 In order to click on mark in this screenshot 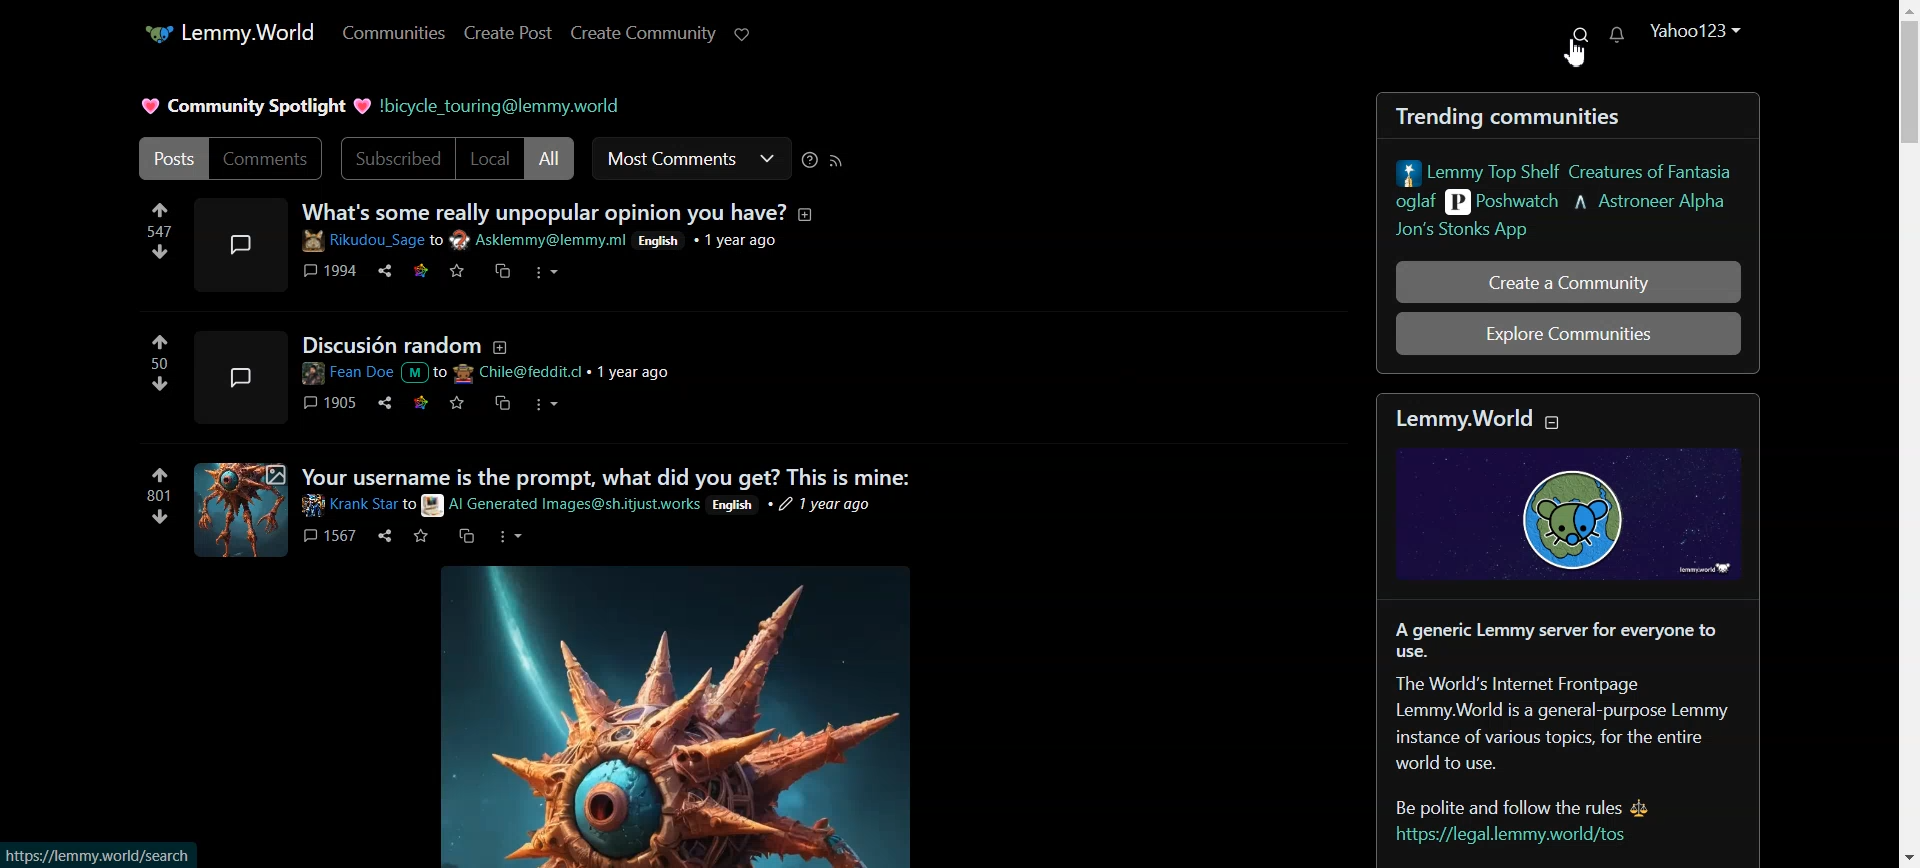, I will do `click(457, 401)`.